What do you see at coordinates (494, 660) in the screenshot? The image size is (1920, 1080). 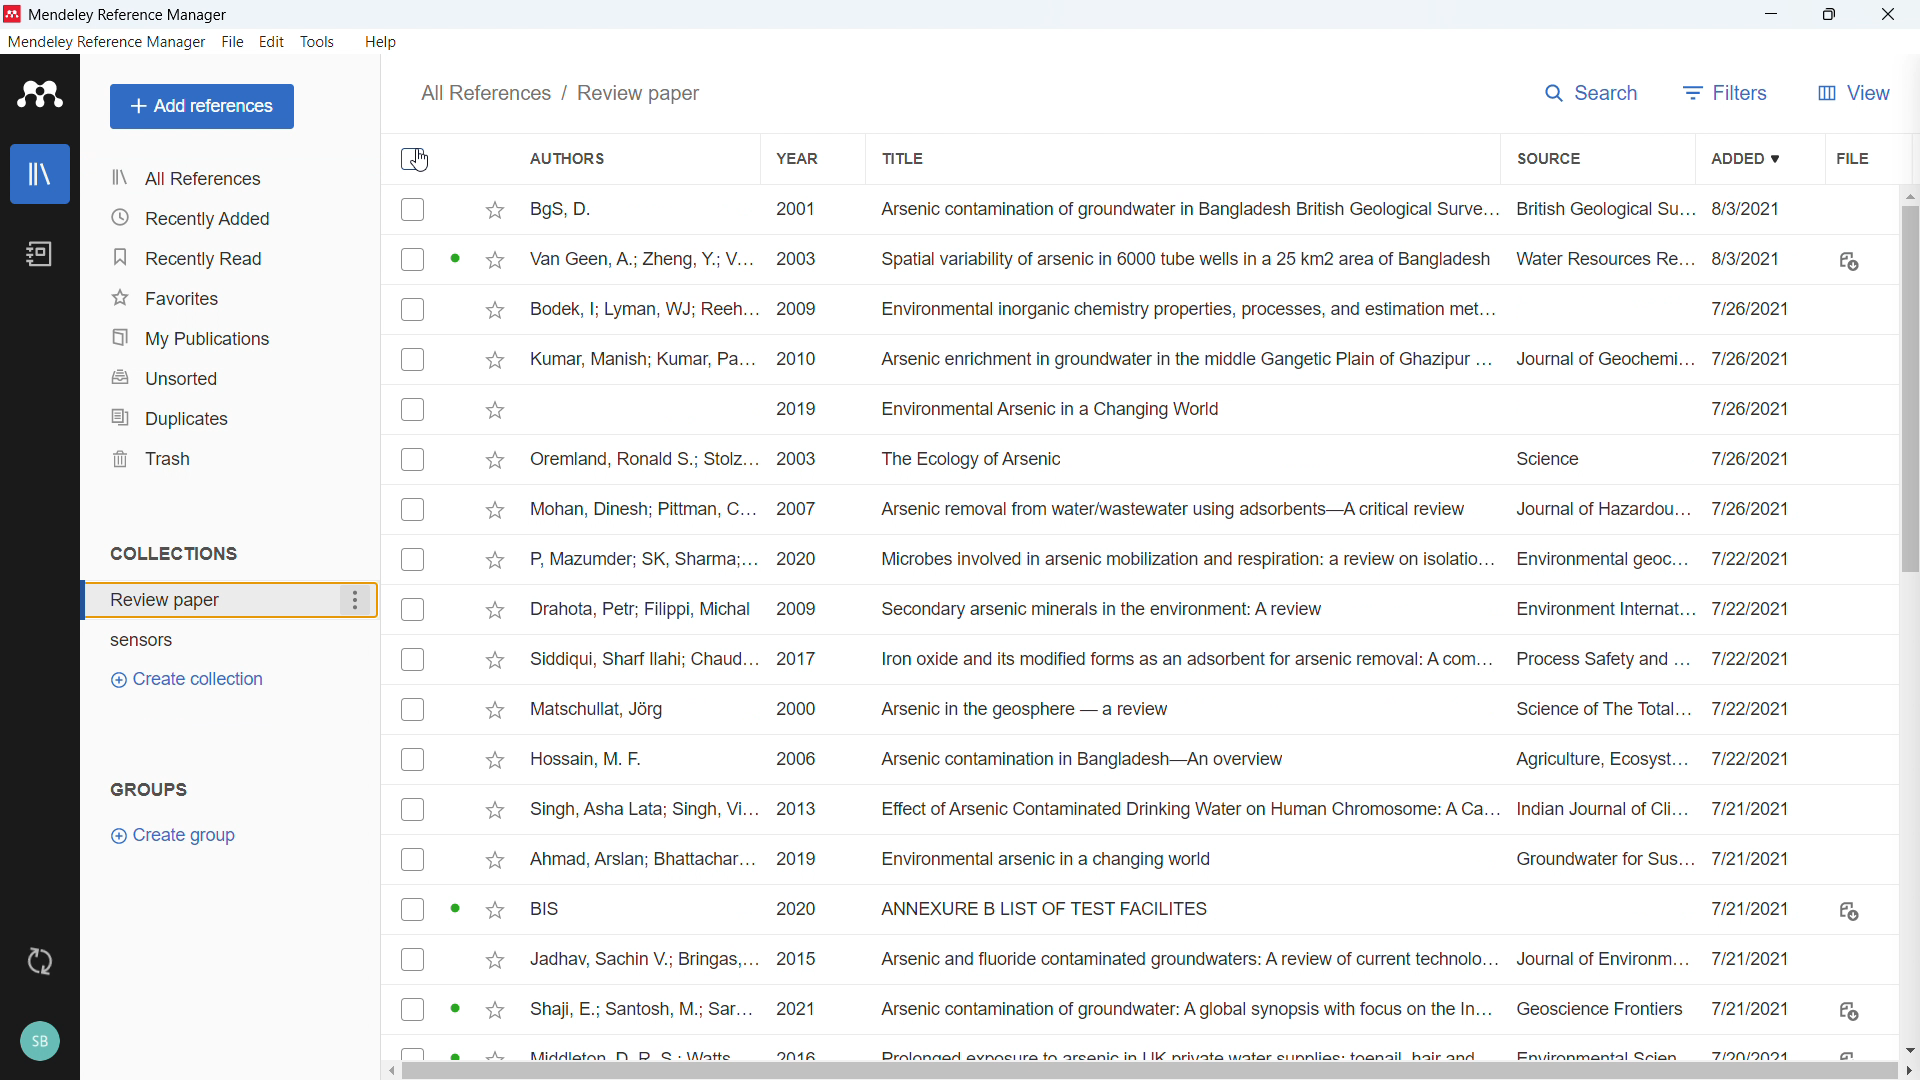 I see `Star mark respective publication` at bounding box center [494, 660].